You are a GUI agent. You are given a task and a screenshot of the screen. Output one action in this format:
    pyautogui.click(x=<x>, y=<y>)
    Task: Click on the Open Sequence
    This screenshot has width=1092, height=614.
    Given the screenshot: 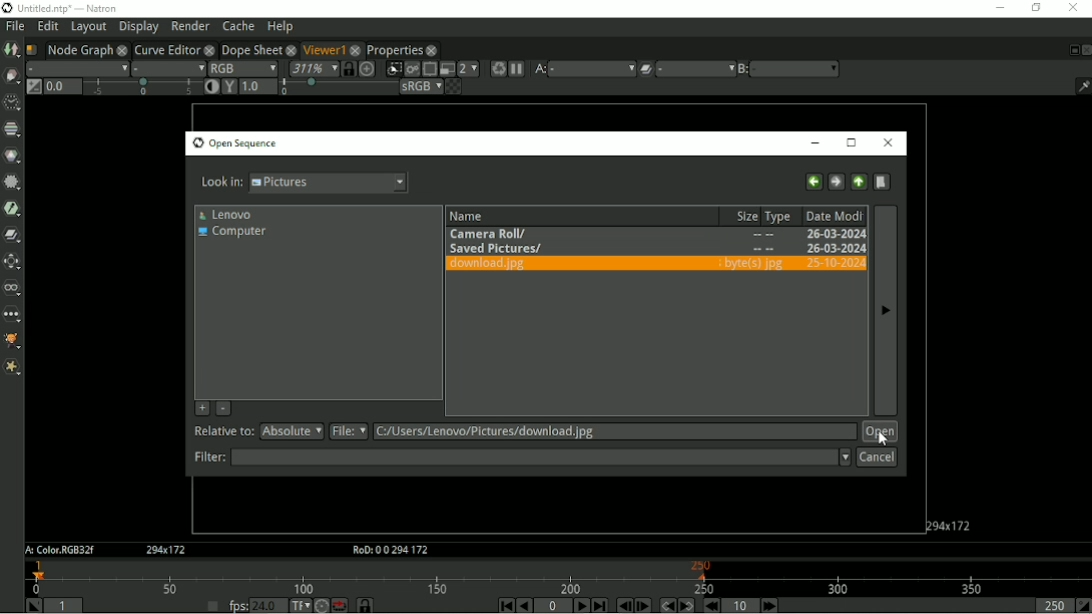 What is the action you would take?
    pyautogui.click(x=236, y=143)
    